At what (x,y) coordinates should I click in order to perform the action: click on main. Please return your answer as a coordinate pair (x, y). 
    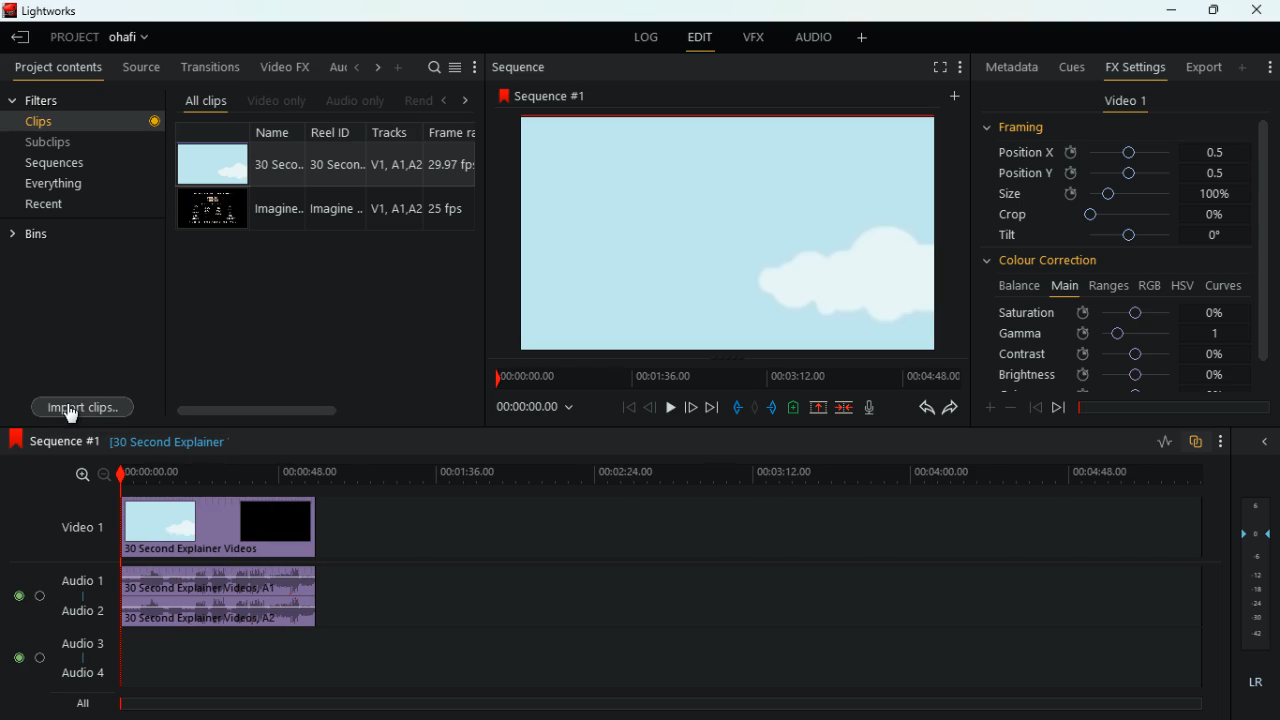
    Looking at the image, I should click on (1062, 287).